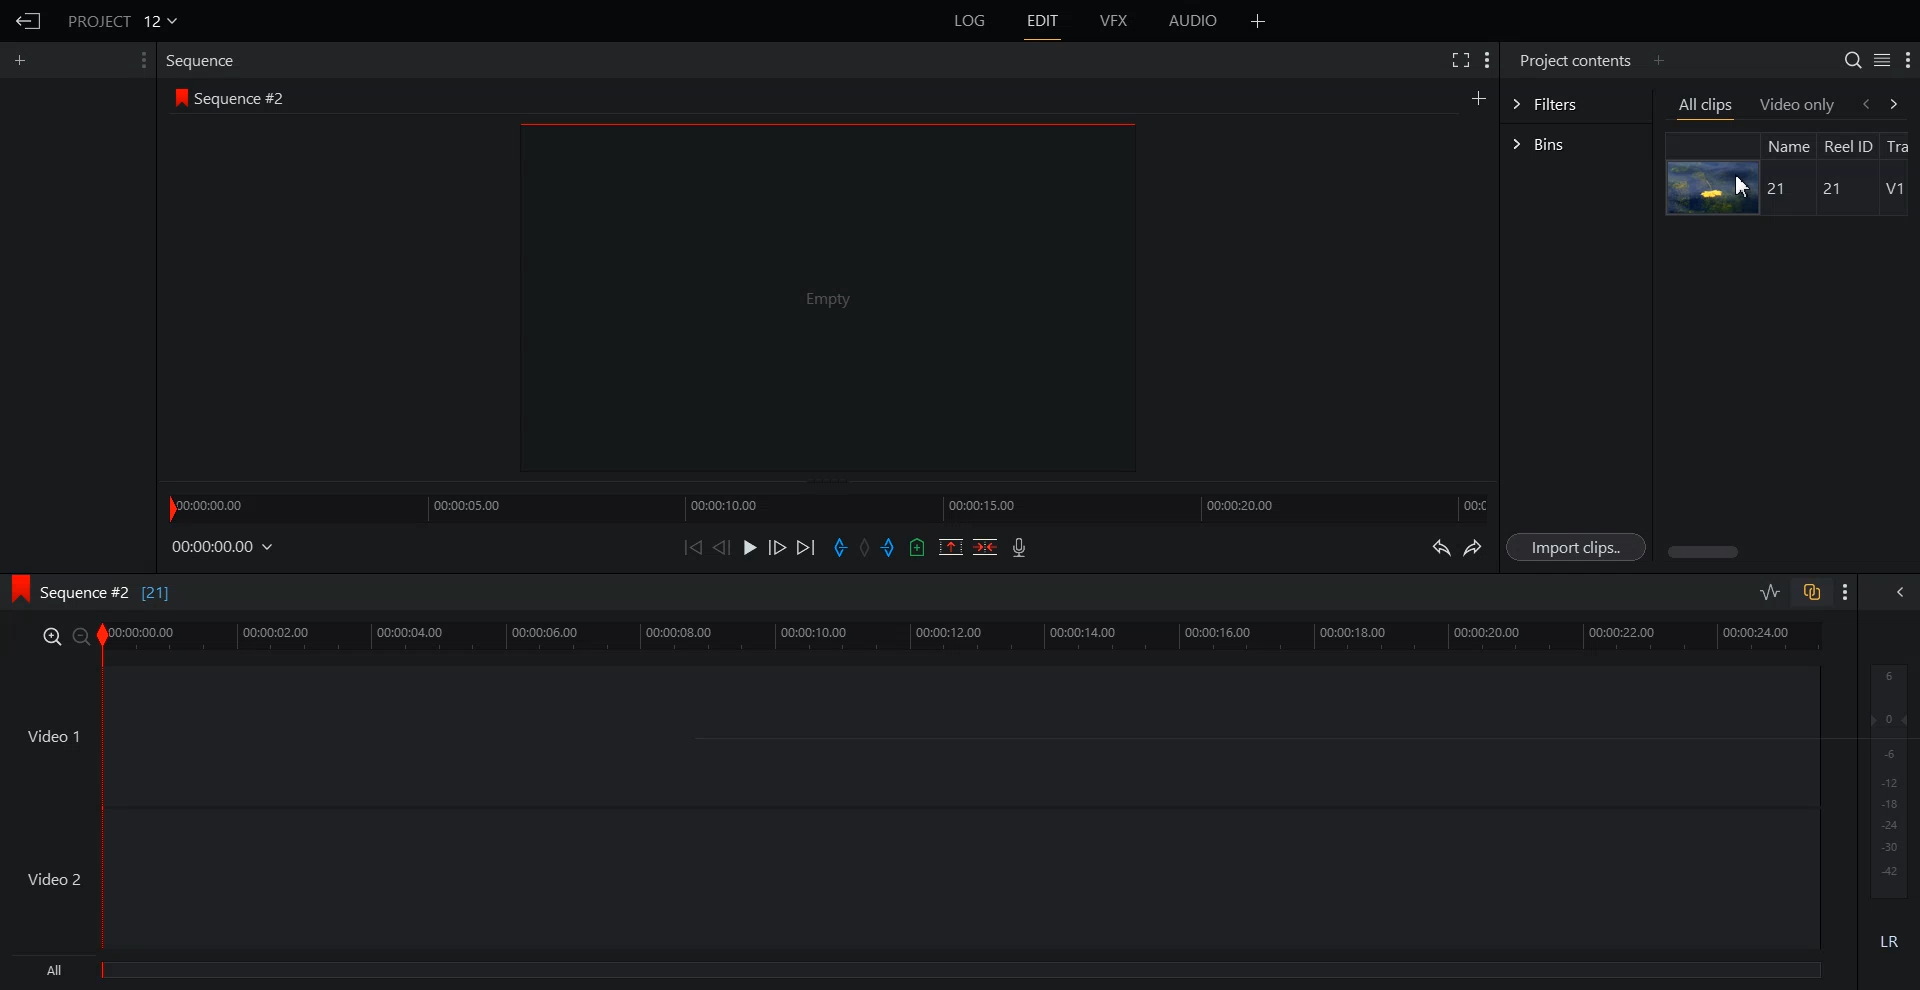  I want to click on forward, so click(1902, 103).